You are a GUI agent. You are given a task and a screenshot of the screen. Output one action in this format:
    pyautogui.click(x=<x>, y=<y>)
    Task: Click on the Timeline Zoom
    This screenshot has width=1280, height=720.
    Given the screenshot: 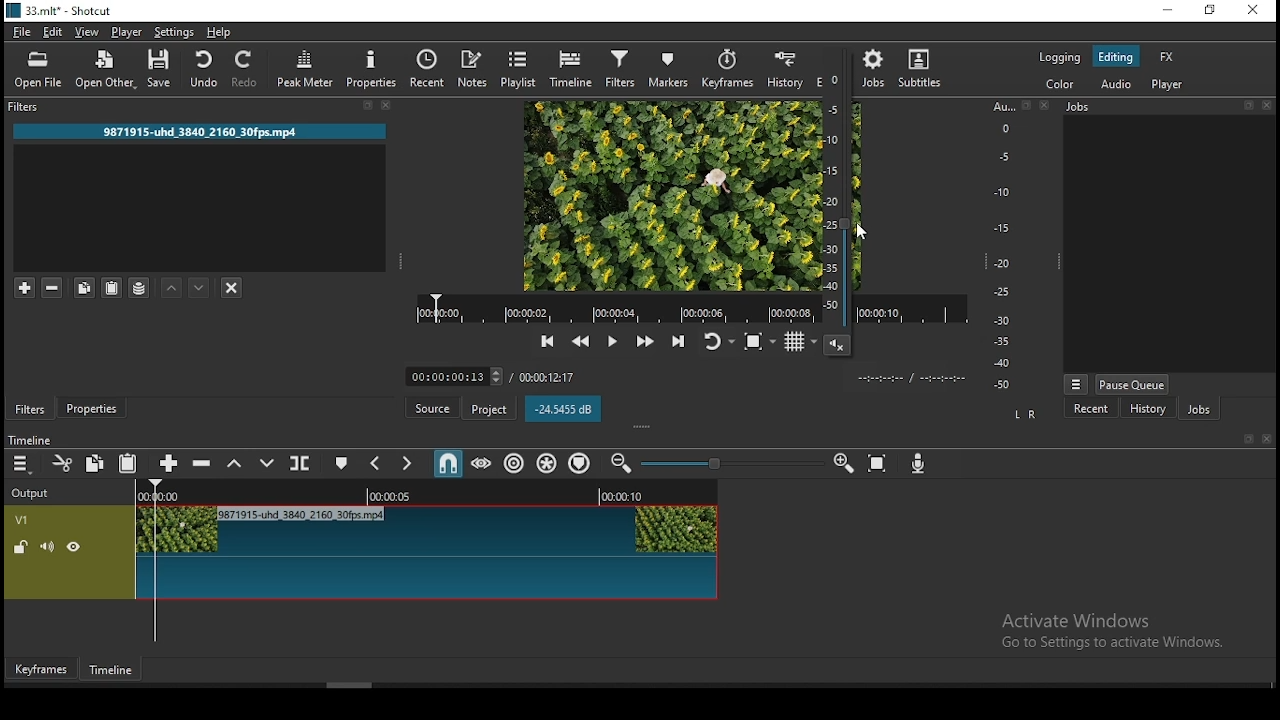 What is the action you would take?
    pyautogui.click(x=732, y=464)
    